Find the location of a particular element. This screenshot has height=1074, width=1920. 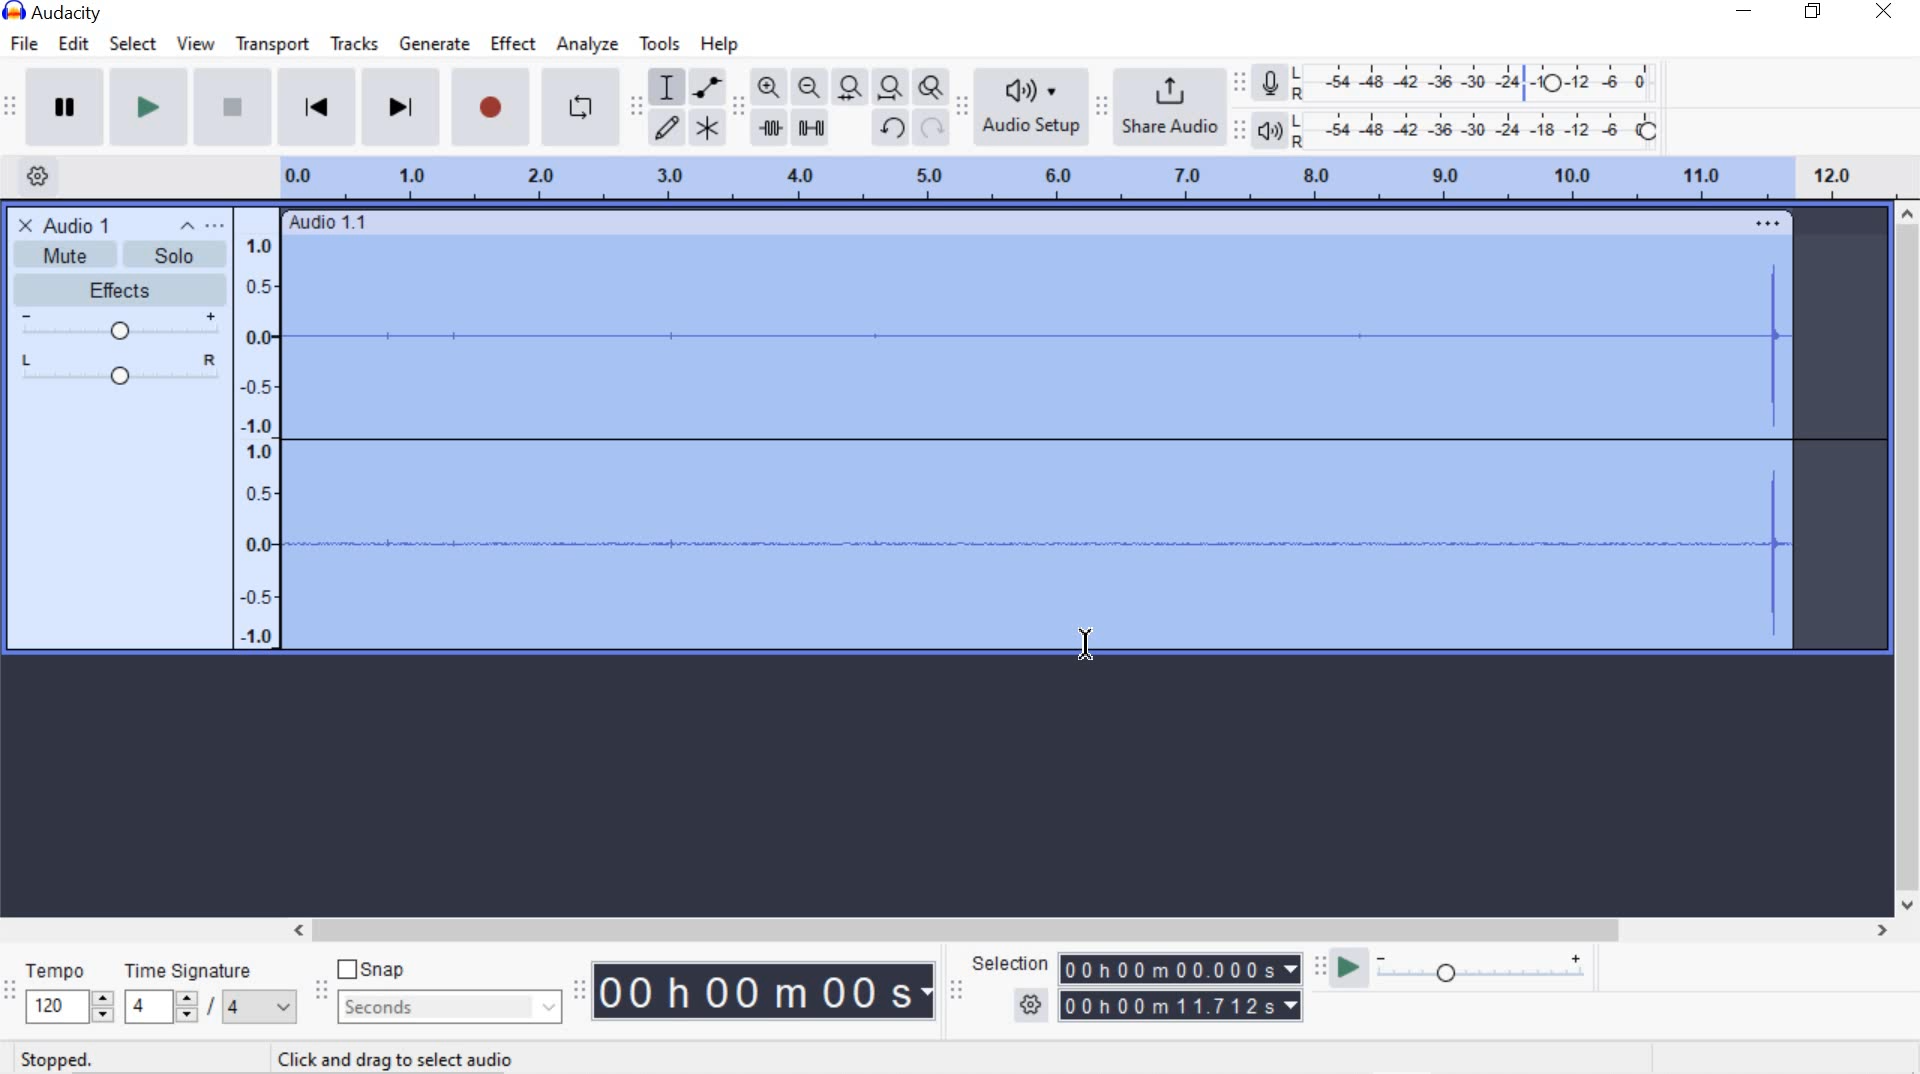

Enable Looping is located at coordinates (580, 109).